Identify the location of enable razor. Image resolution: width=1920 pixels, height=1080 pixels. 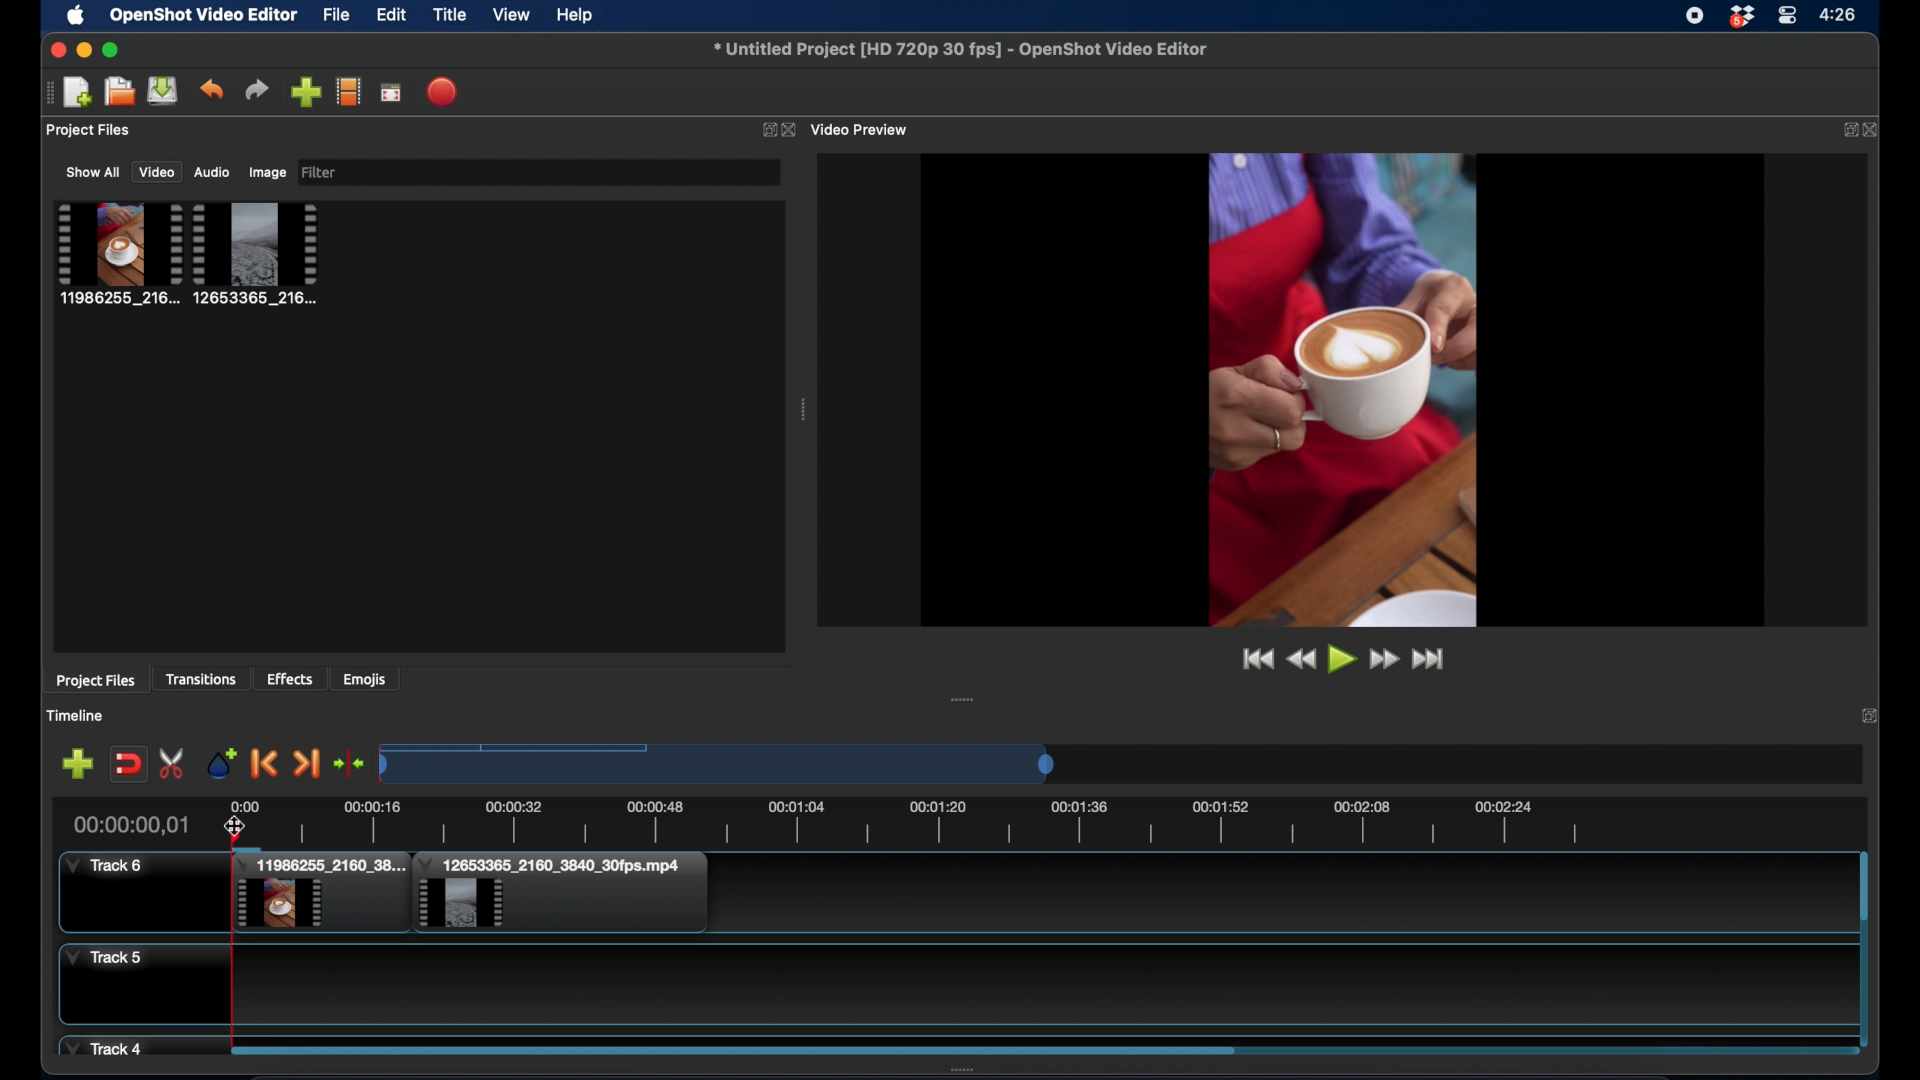
(174, 763).